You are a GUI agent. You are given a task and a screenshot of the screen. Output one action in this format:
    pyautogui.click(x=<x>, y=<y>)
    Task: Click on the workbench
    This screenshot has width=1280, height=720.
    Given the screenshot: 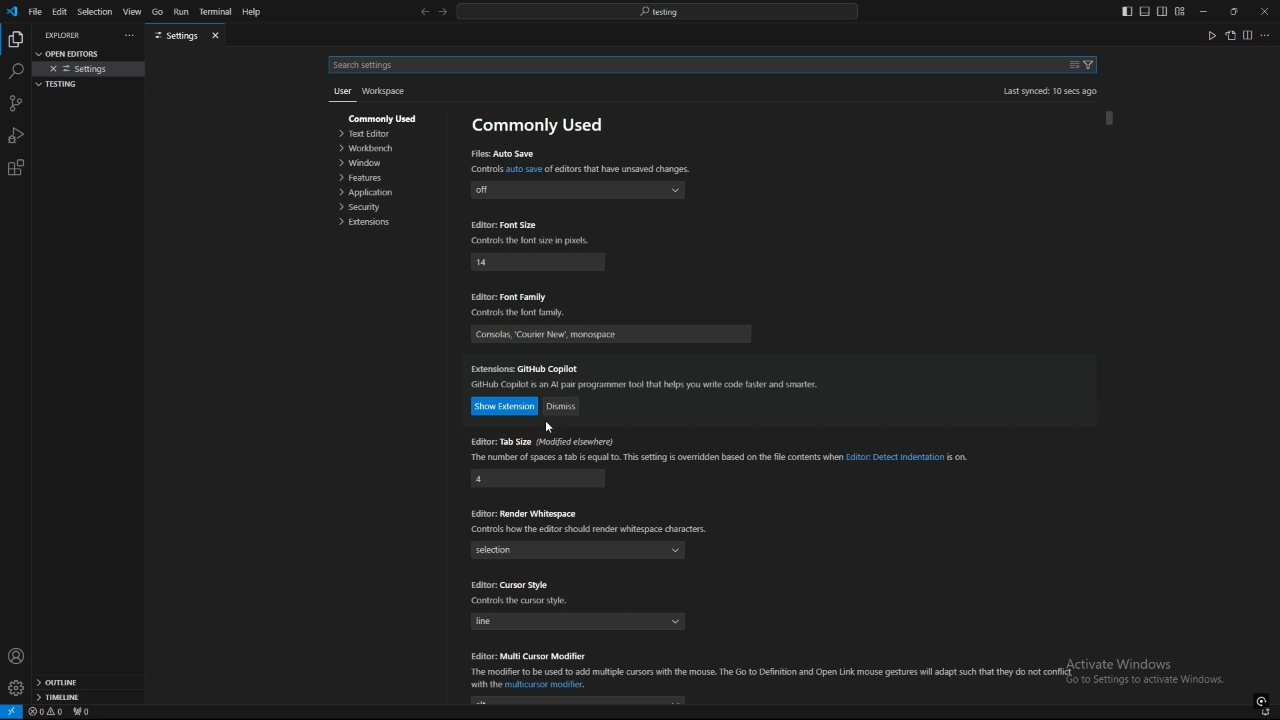 What is the action you would take?
    pyautogui.click(x=377, y=149)
    